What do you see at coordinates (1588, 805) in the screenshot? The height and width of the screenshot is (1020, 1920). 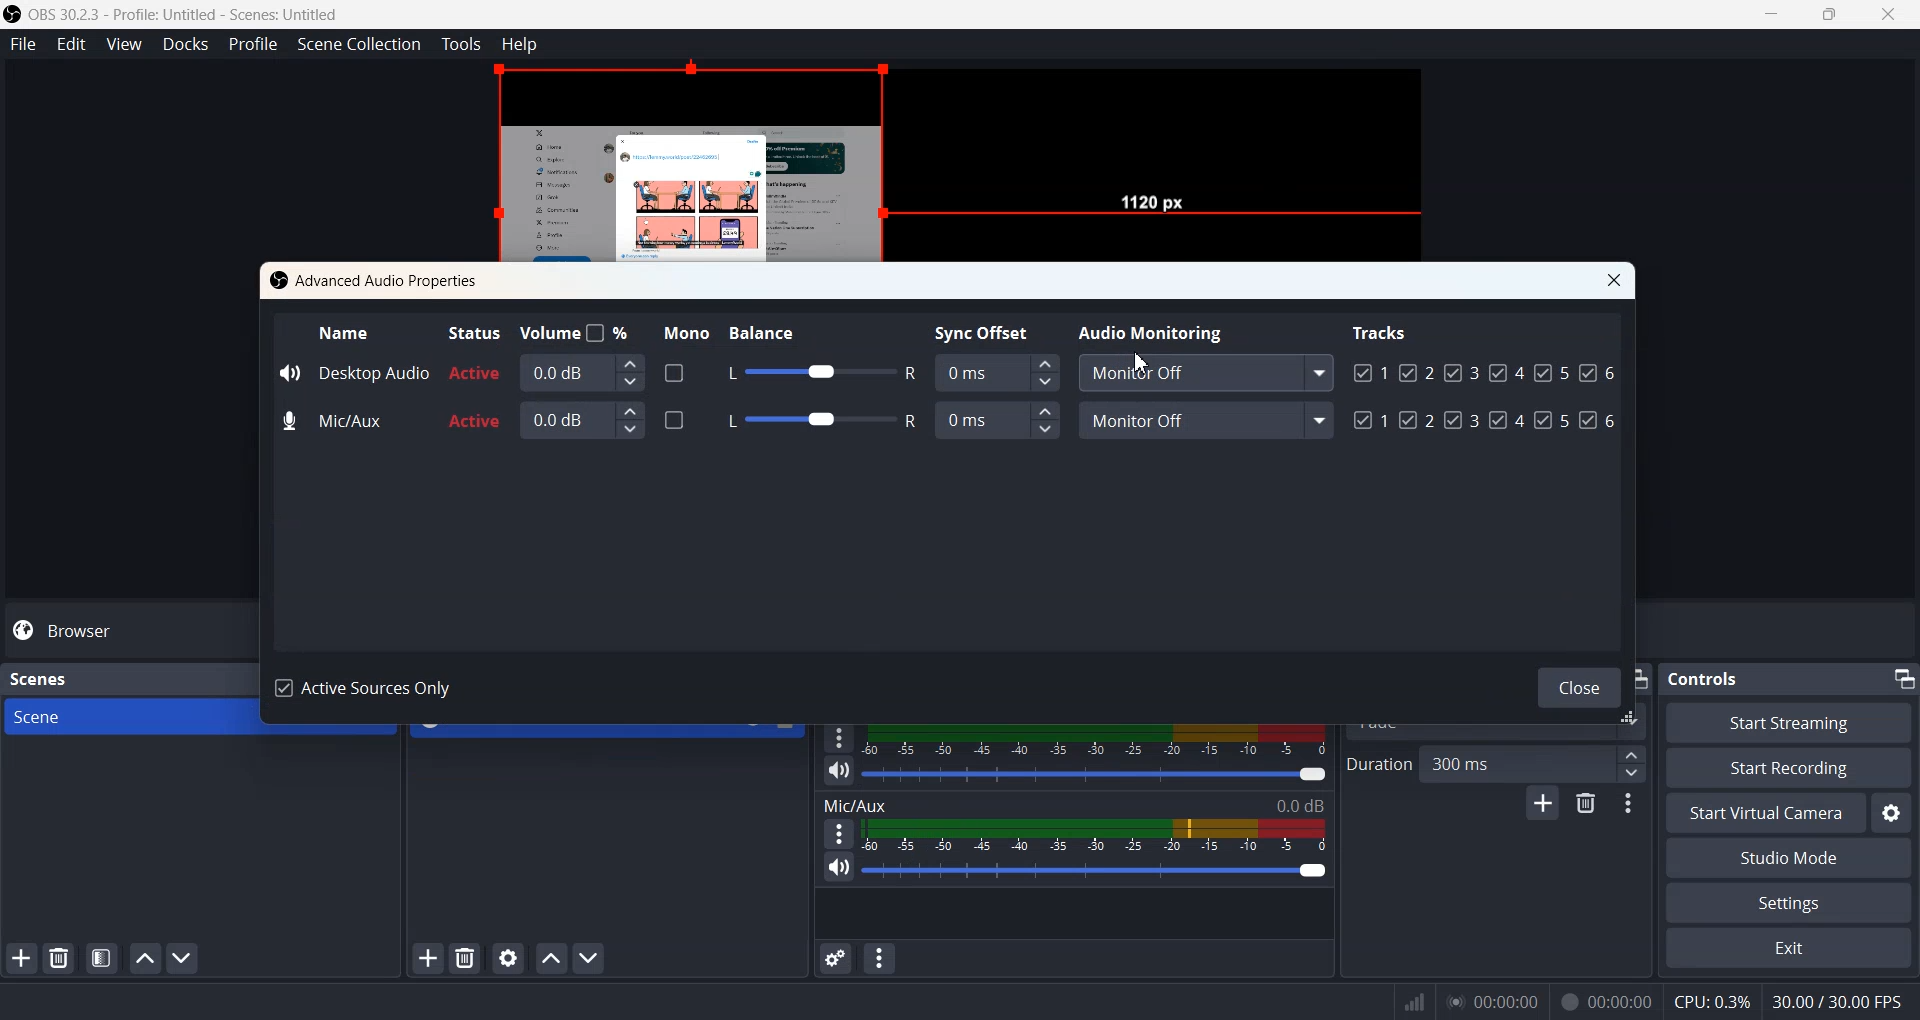 I see `Remove configurable transistion` at bounding box center [1588, 805].